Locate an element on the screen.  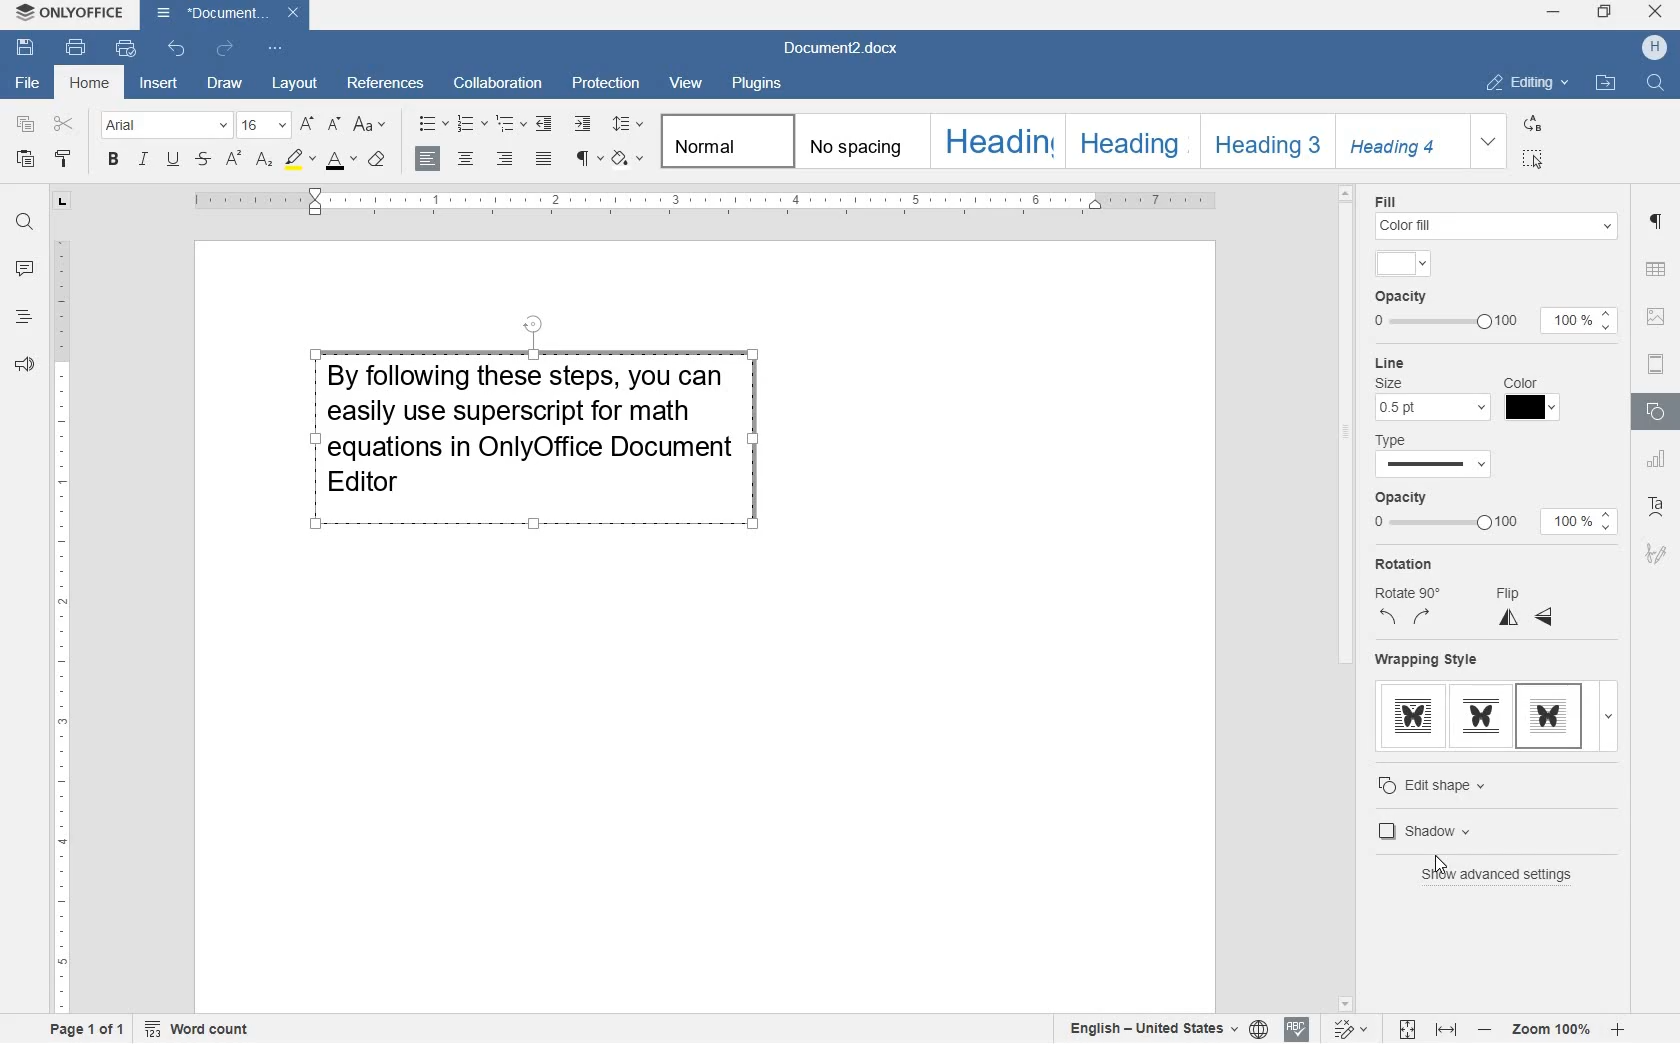
top & bottom is located at coordinates (1481, 716).